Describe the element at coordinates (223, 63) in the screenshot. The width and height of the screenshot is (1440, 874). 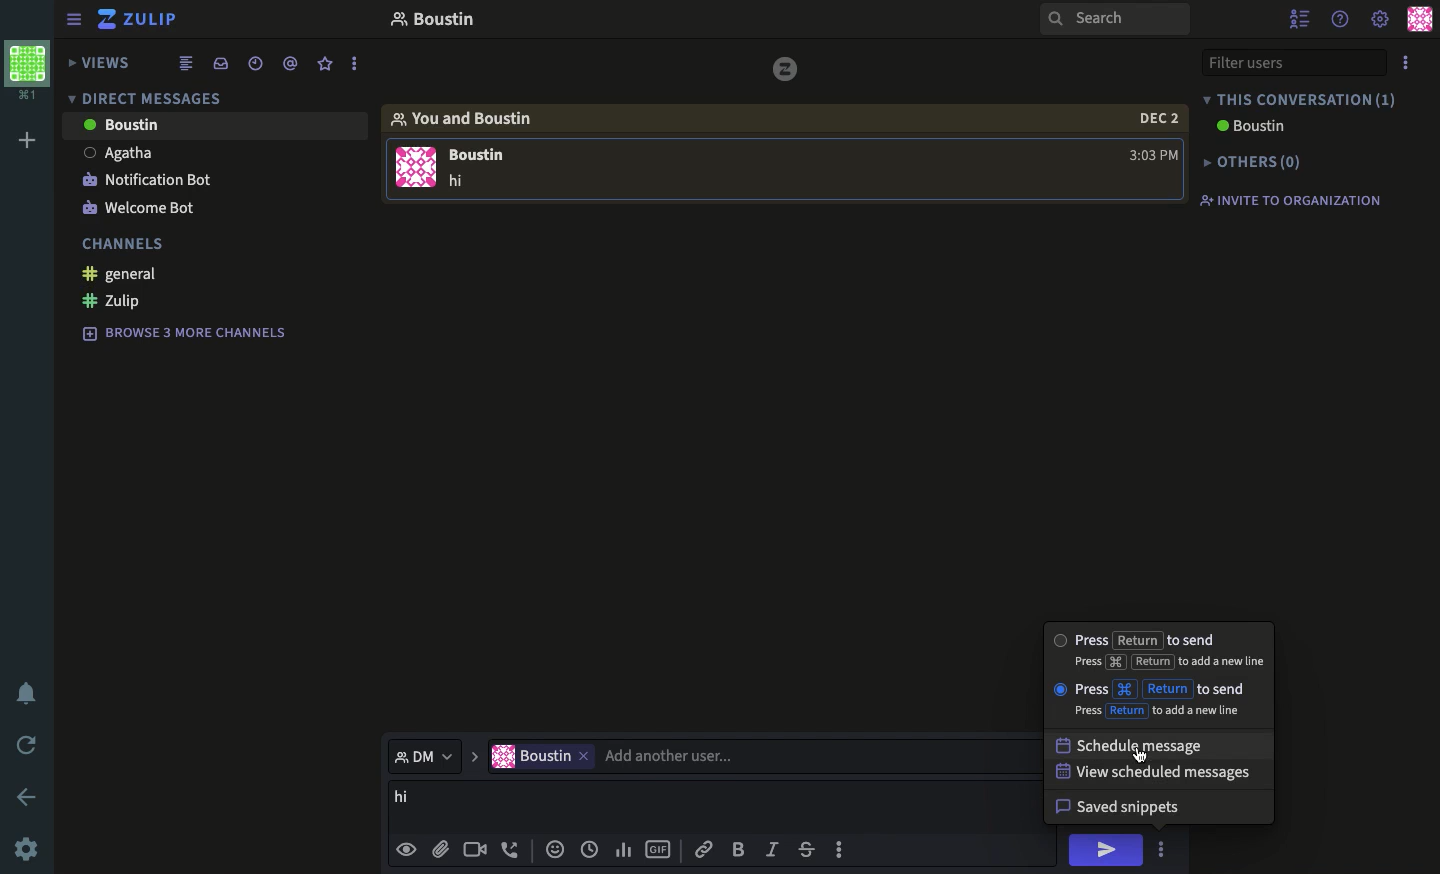
I see `inbox` at that location.